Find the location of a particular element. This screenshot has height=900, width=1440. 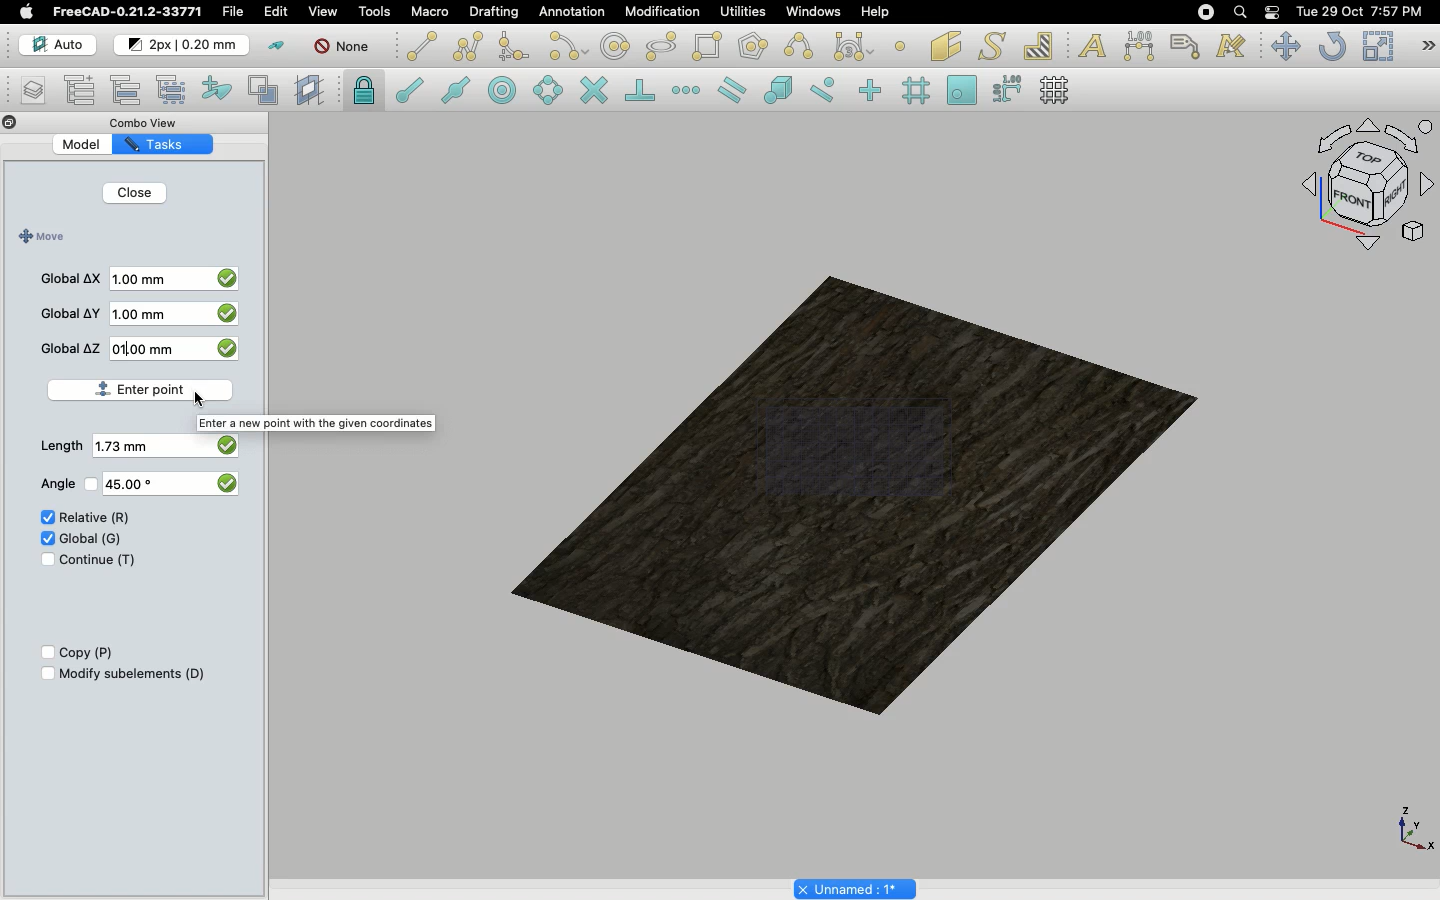

Modify subelements is located at coordinates (133, 673).